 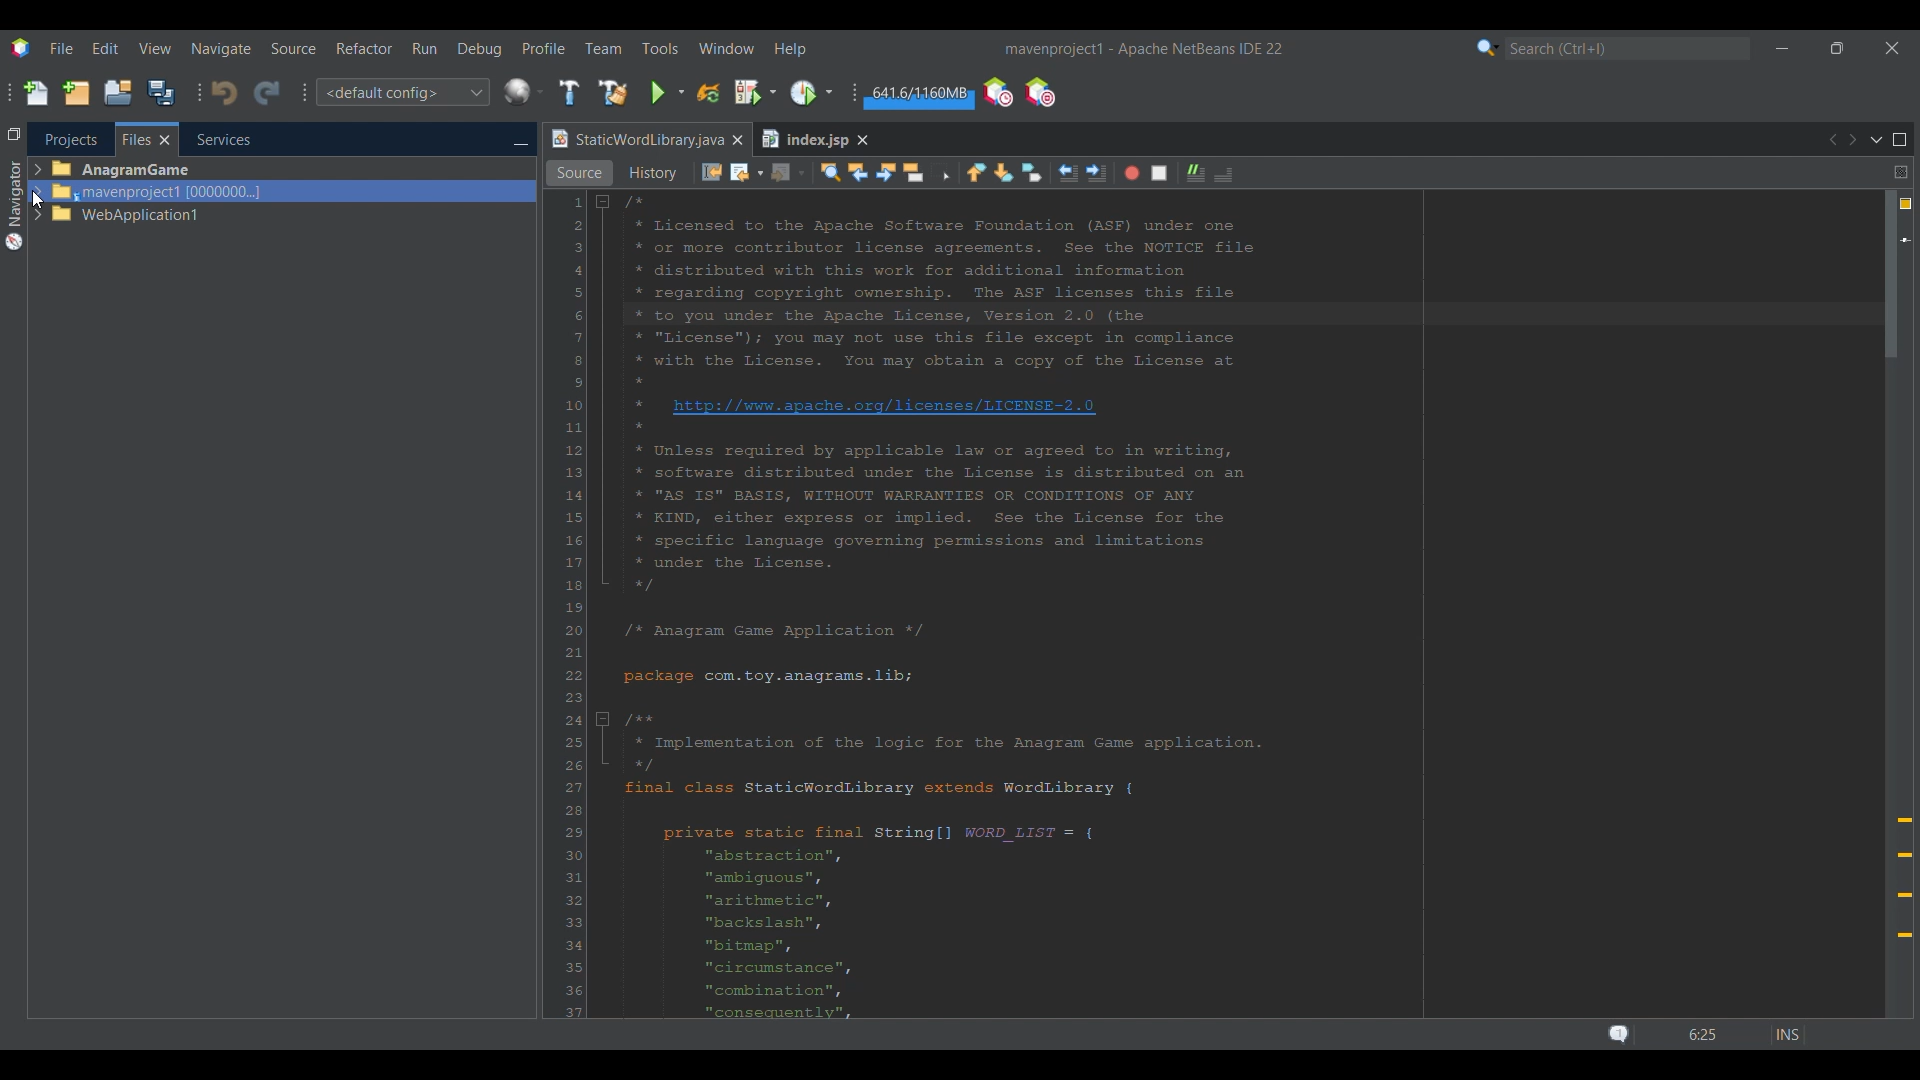 I want to click on Find next occurrence , so click(x=885, y=172).